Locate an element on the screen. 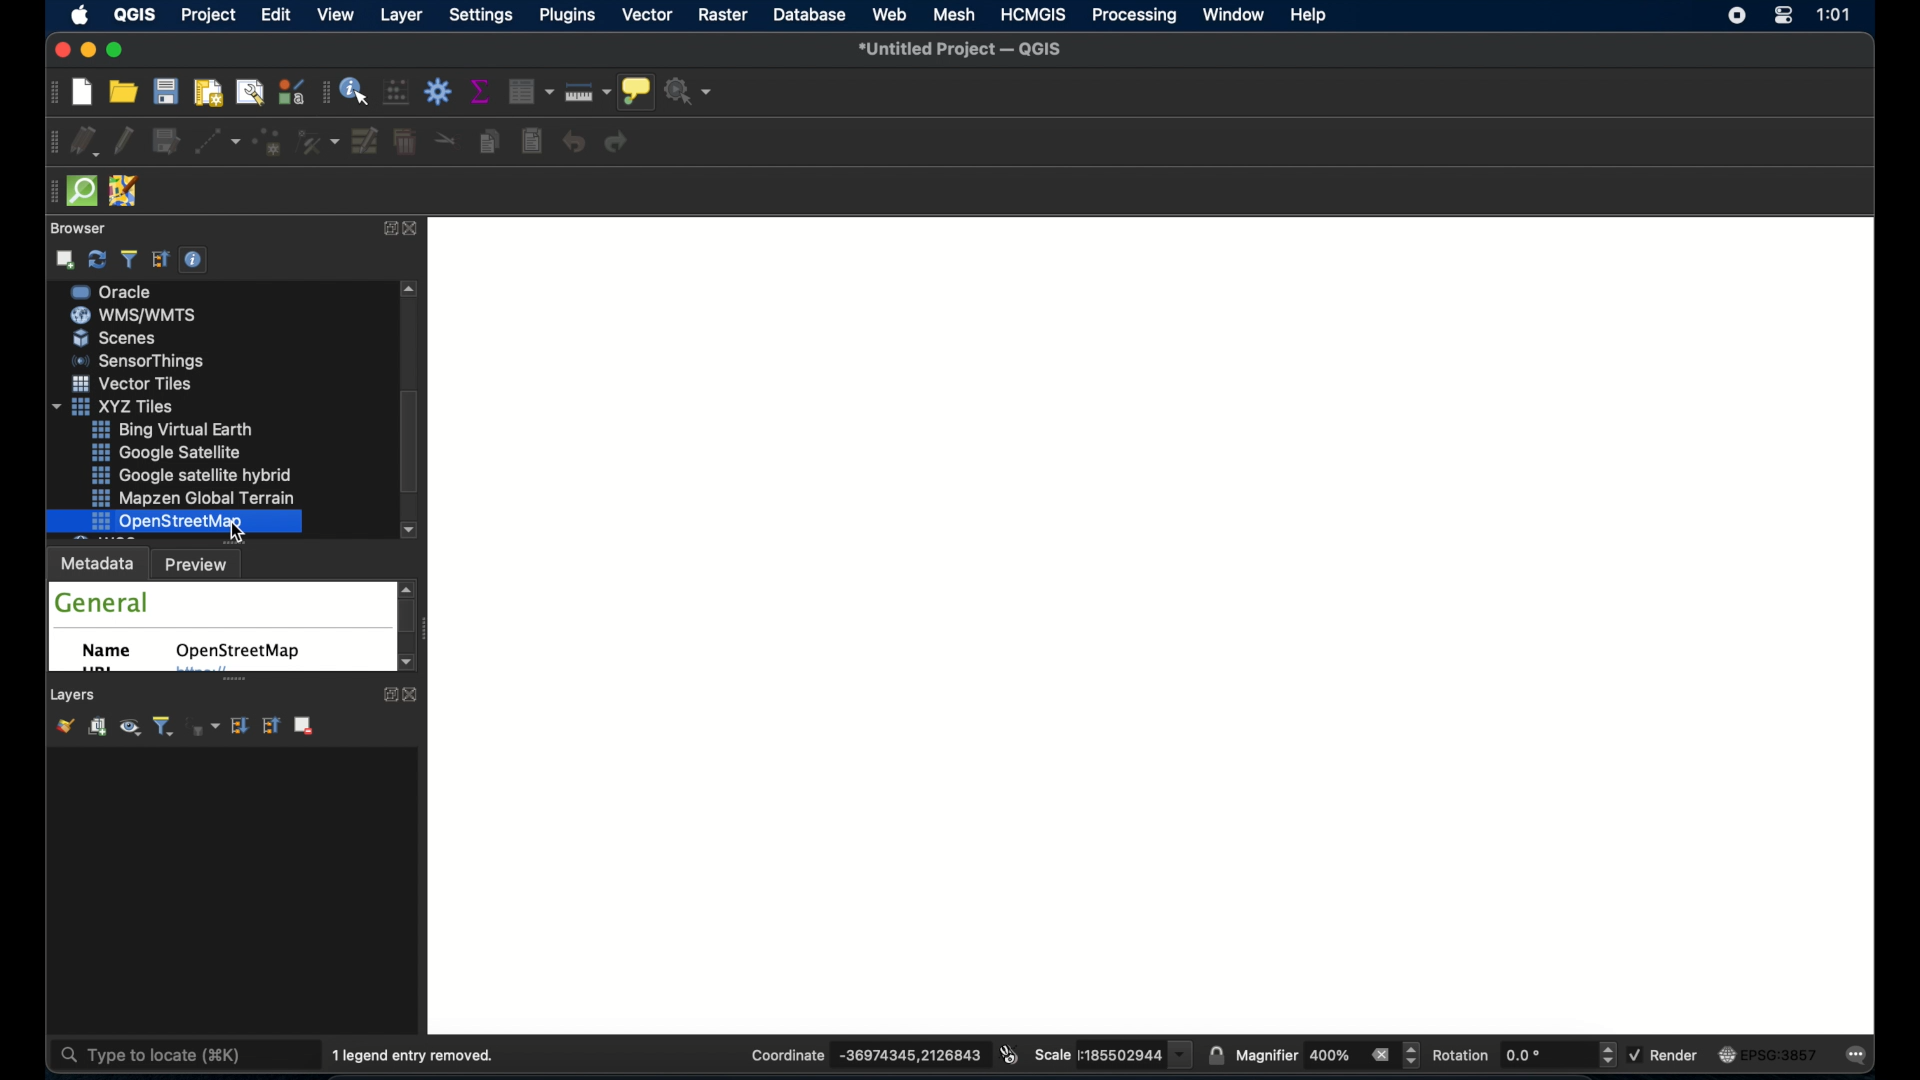 Image resolution: width=1920 pixels, height=1080 pixels. apple icon is located at coordinates (78, 15).